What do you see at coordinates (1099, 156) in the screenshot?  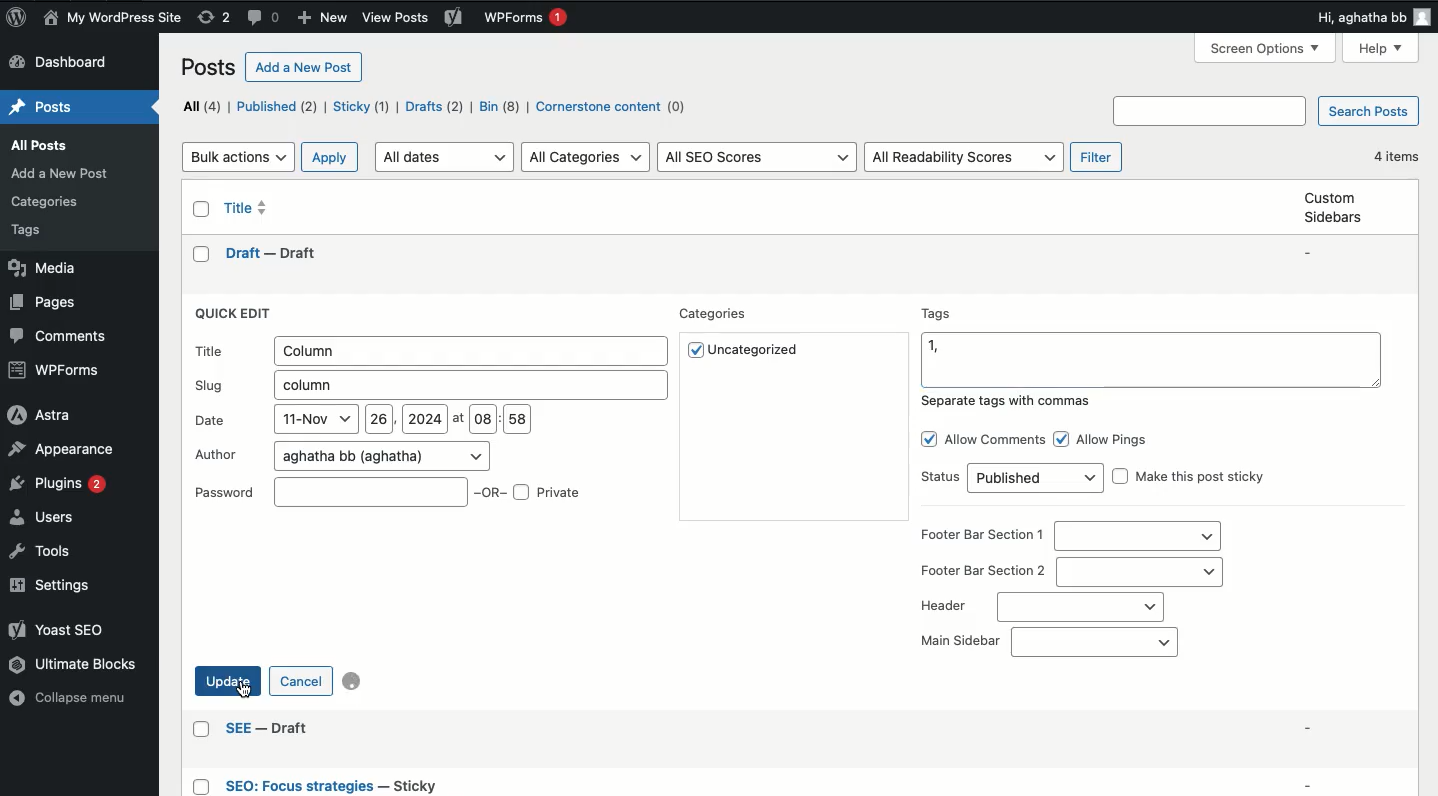 I see `Filter` at bounding box center [1099, 156].